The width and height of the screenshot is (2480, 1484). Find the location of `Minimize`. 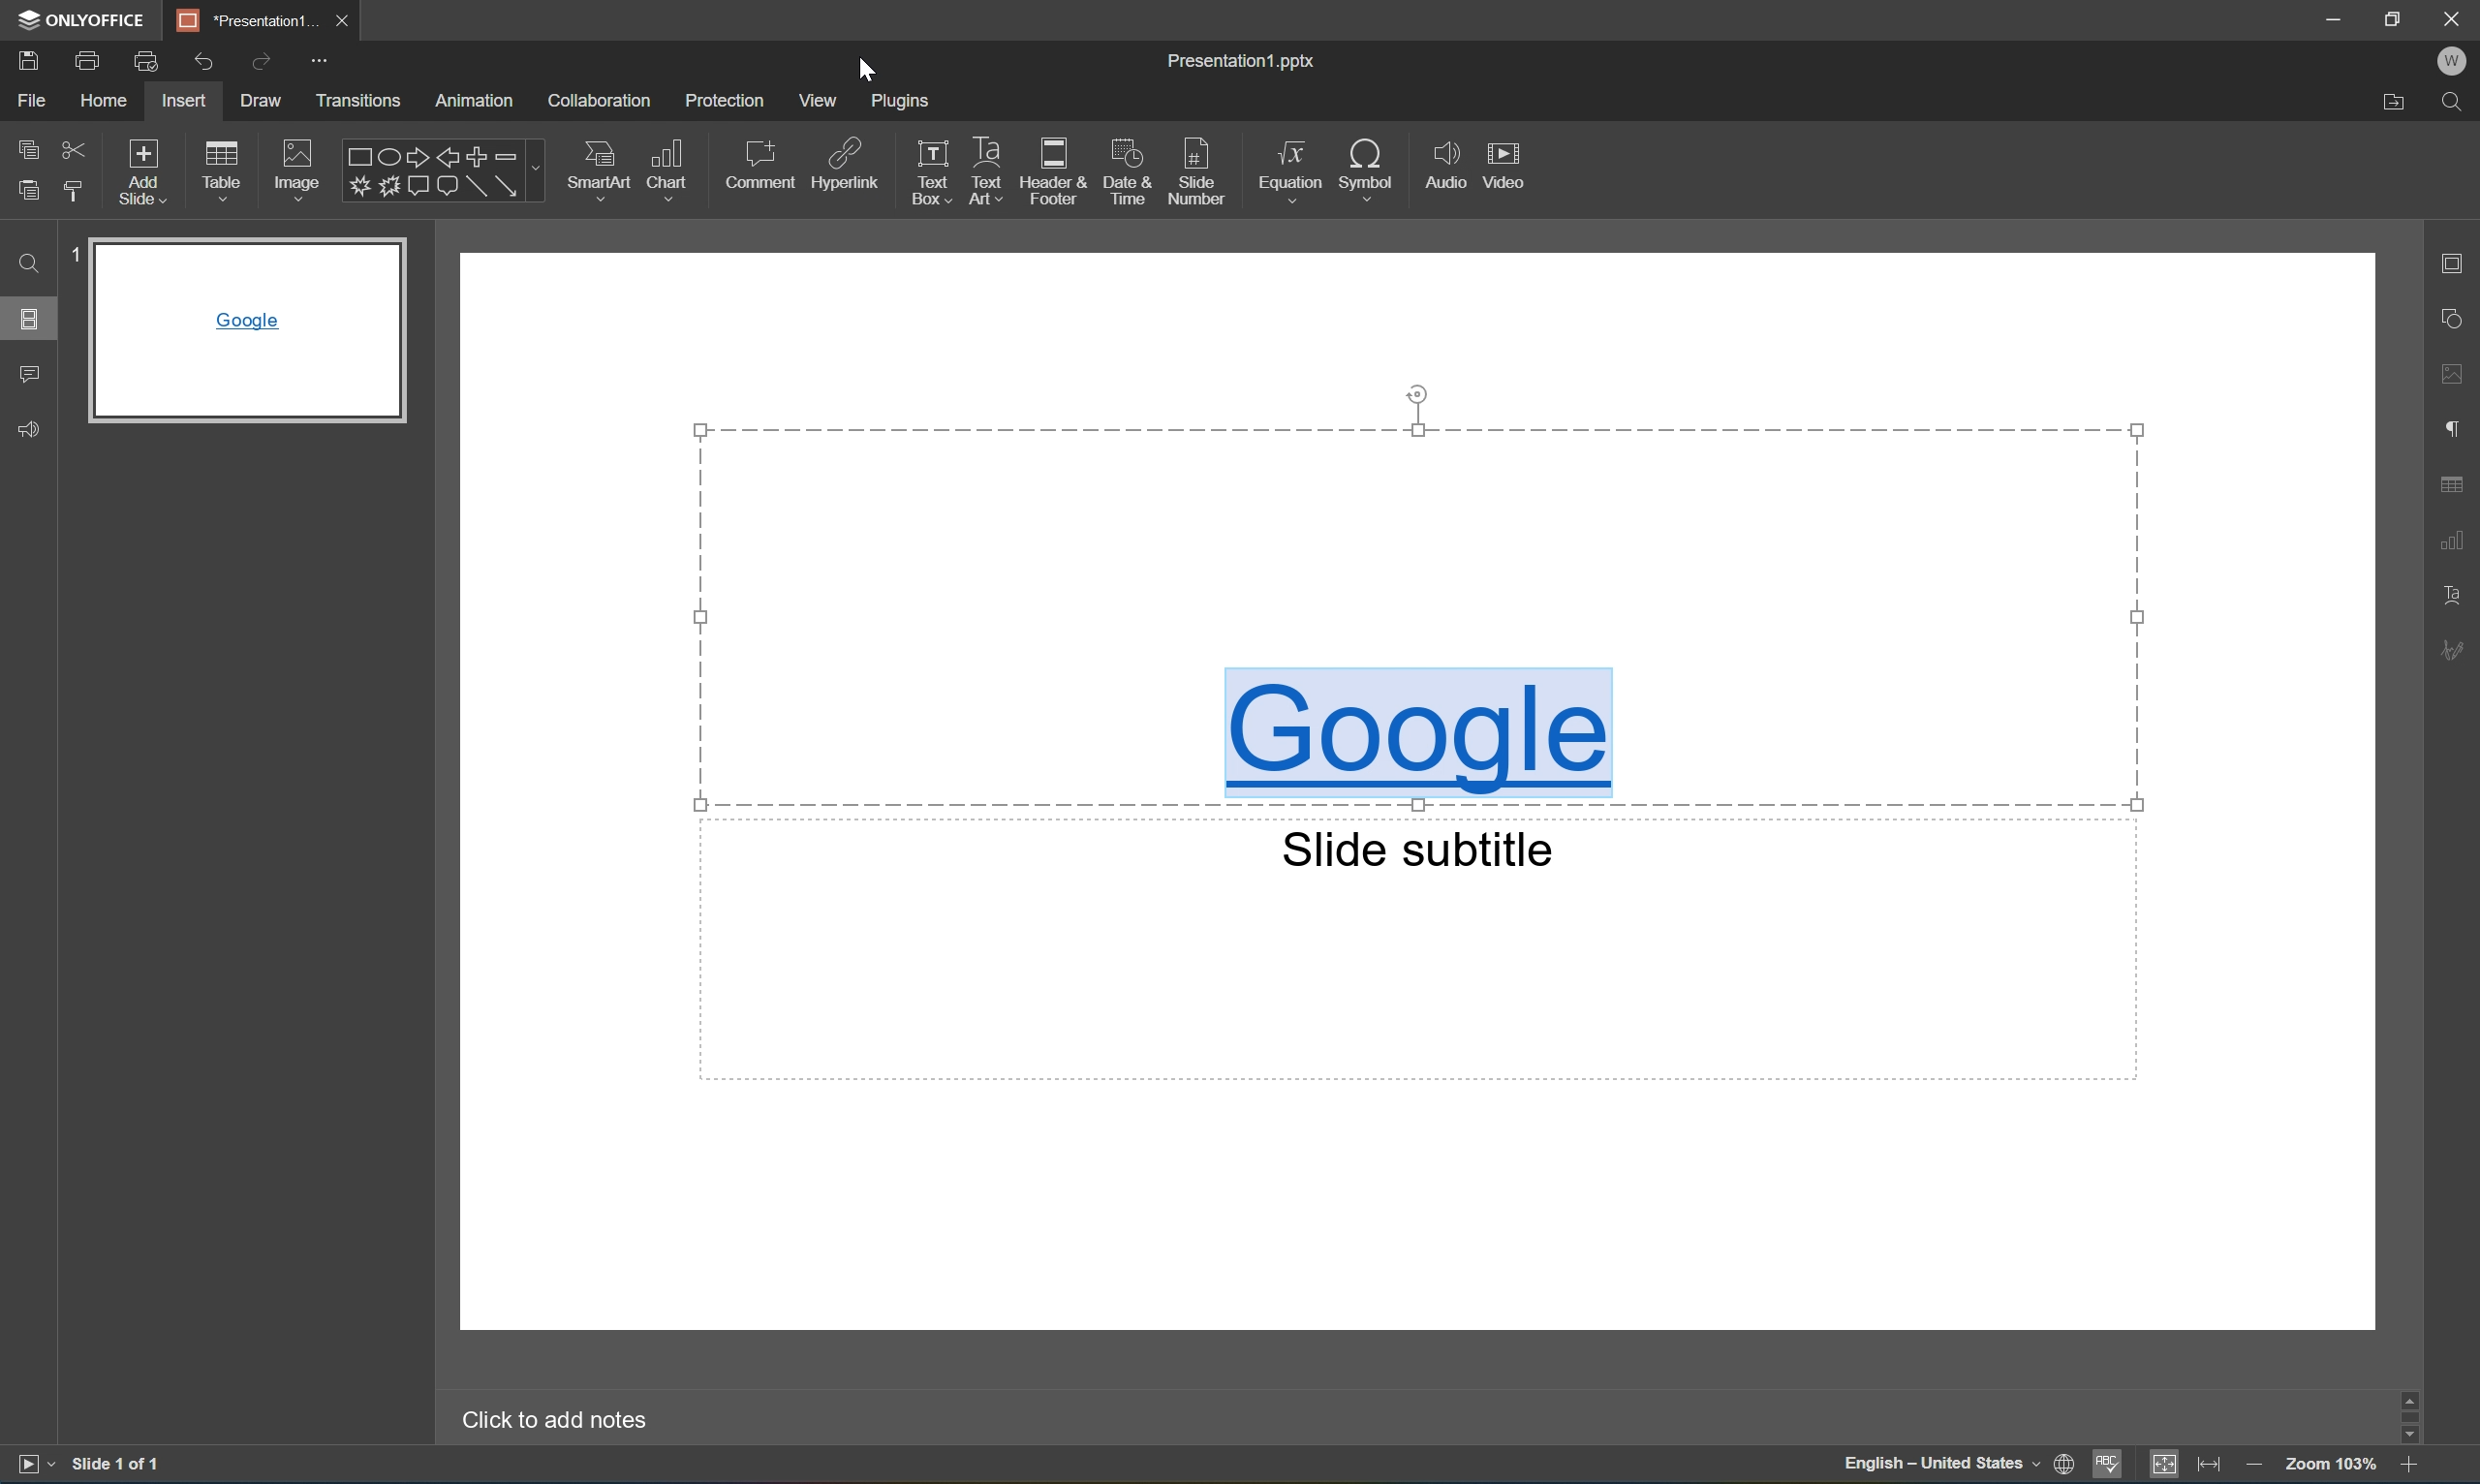

Minimize is located at coordinates (2336, 15).